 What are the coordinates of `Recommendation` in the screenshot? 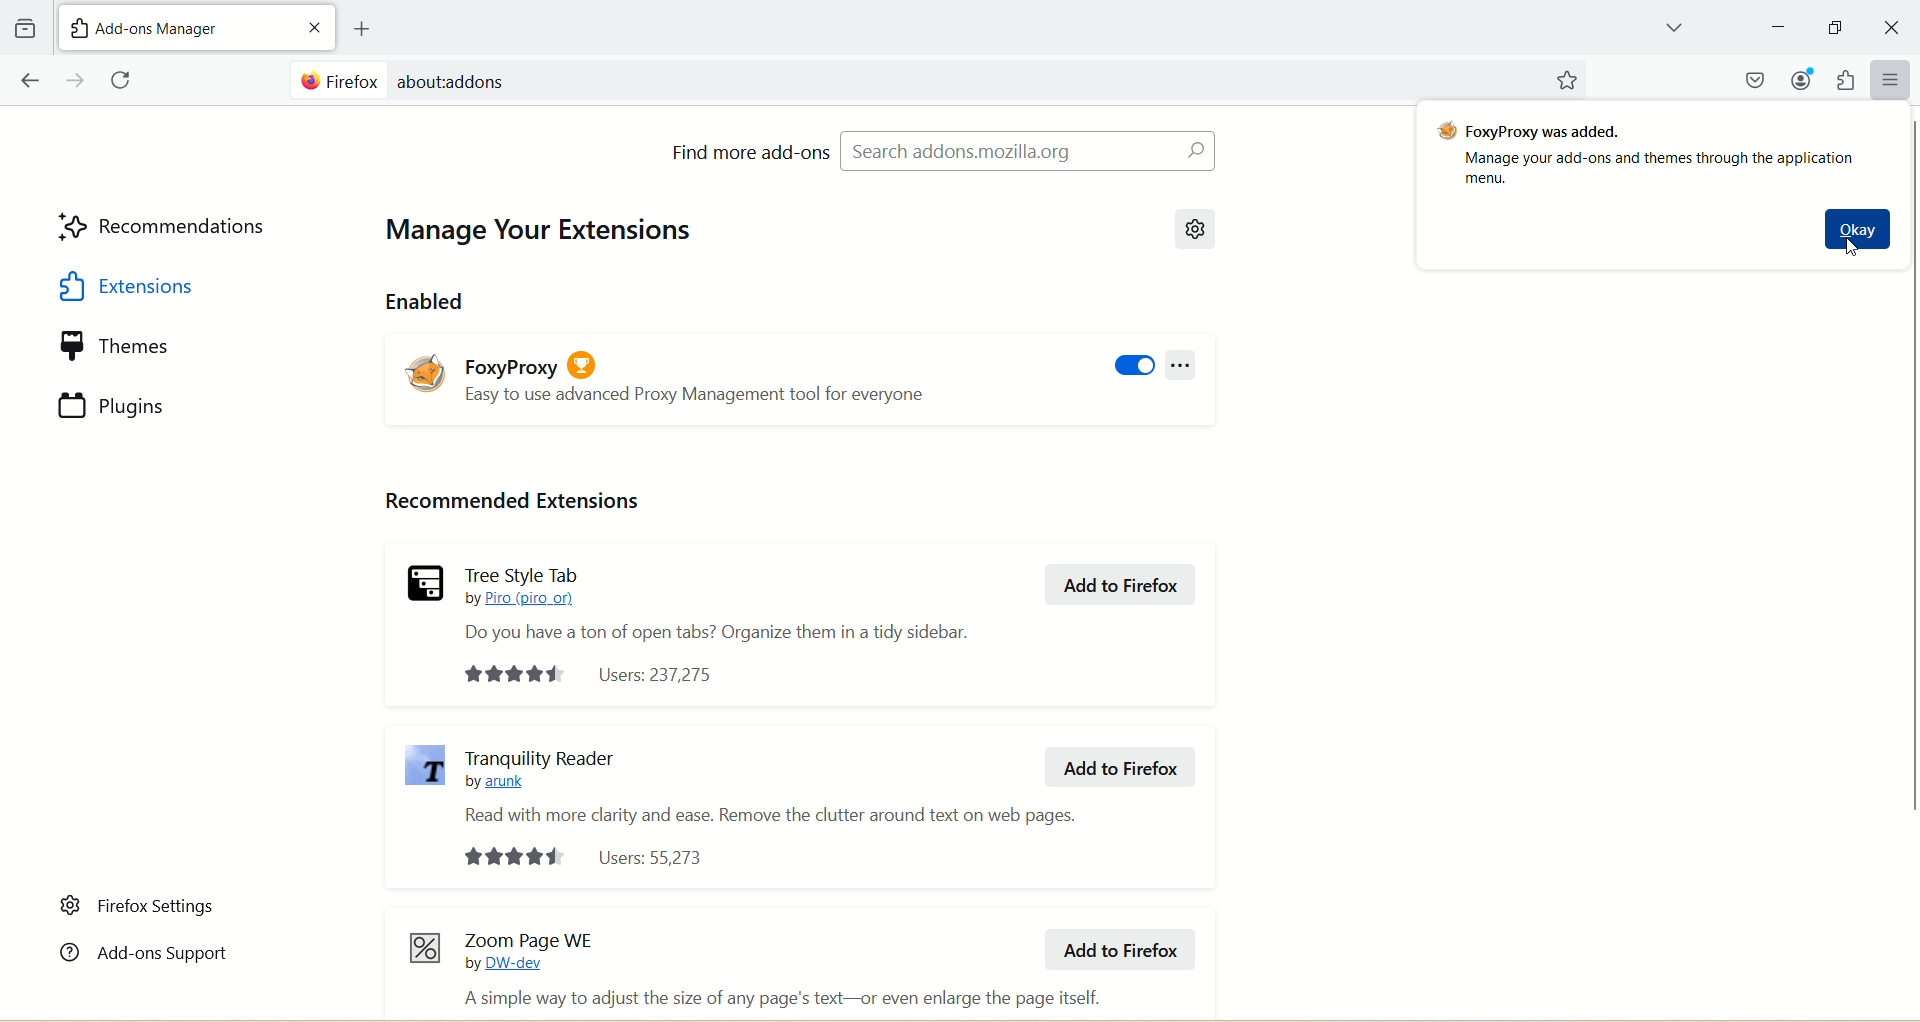 It's located at (165, 229).